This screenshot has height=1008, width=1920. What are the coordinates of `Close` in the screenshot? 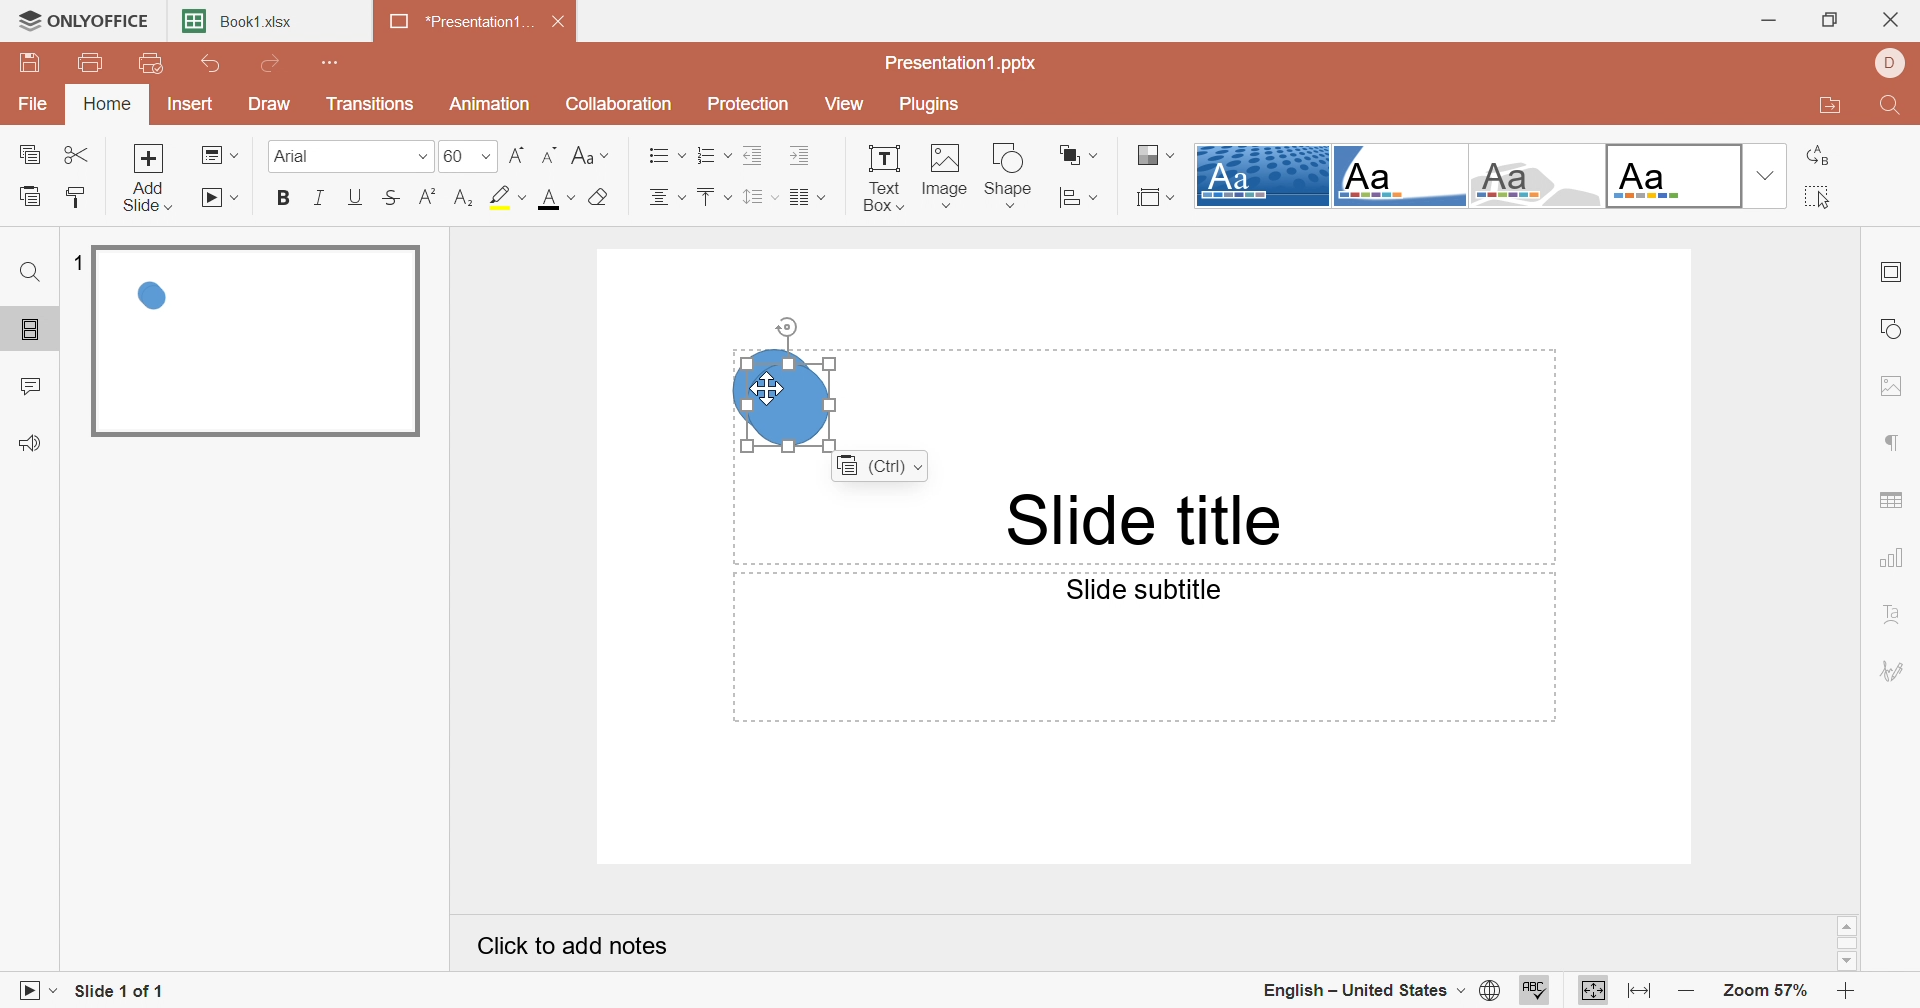 It's located at (1897, 15).